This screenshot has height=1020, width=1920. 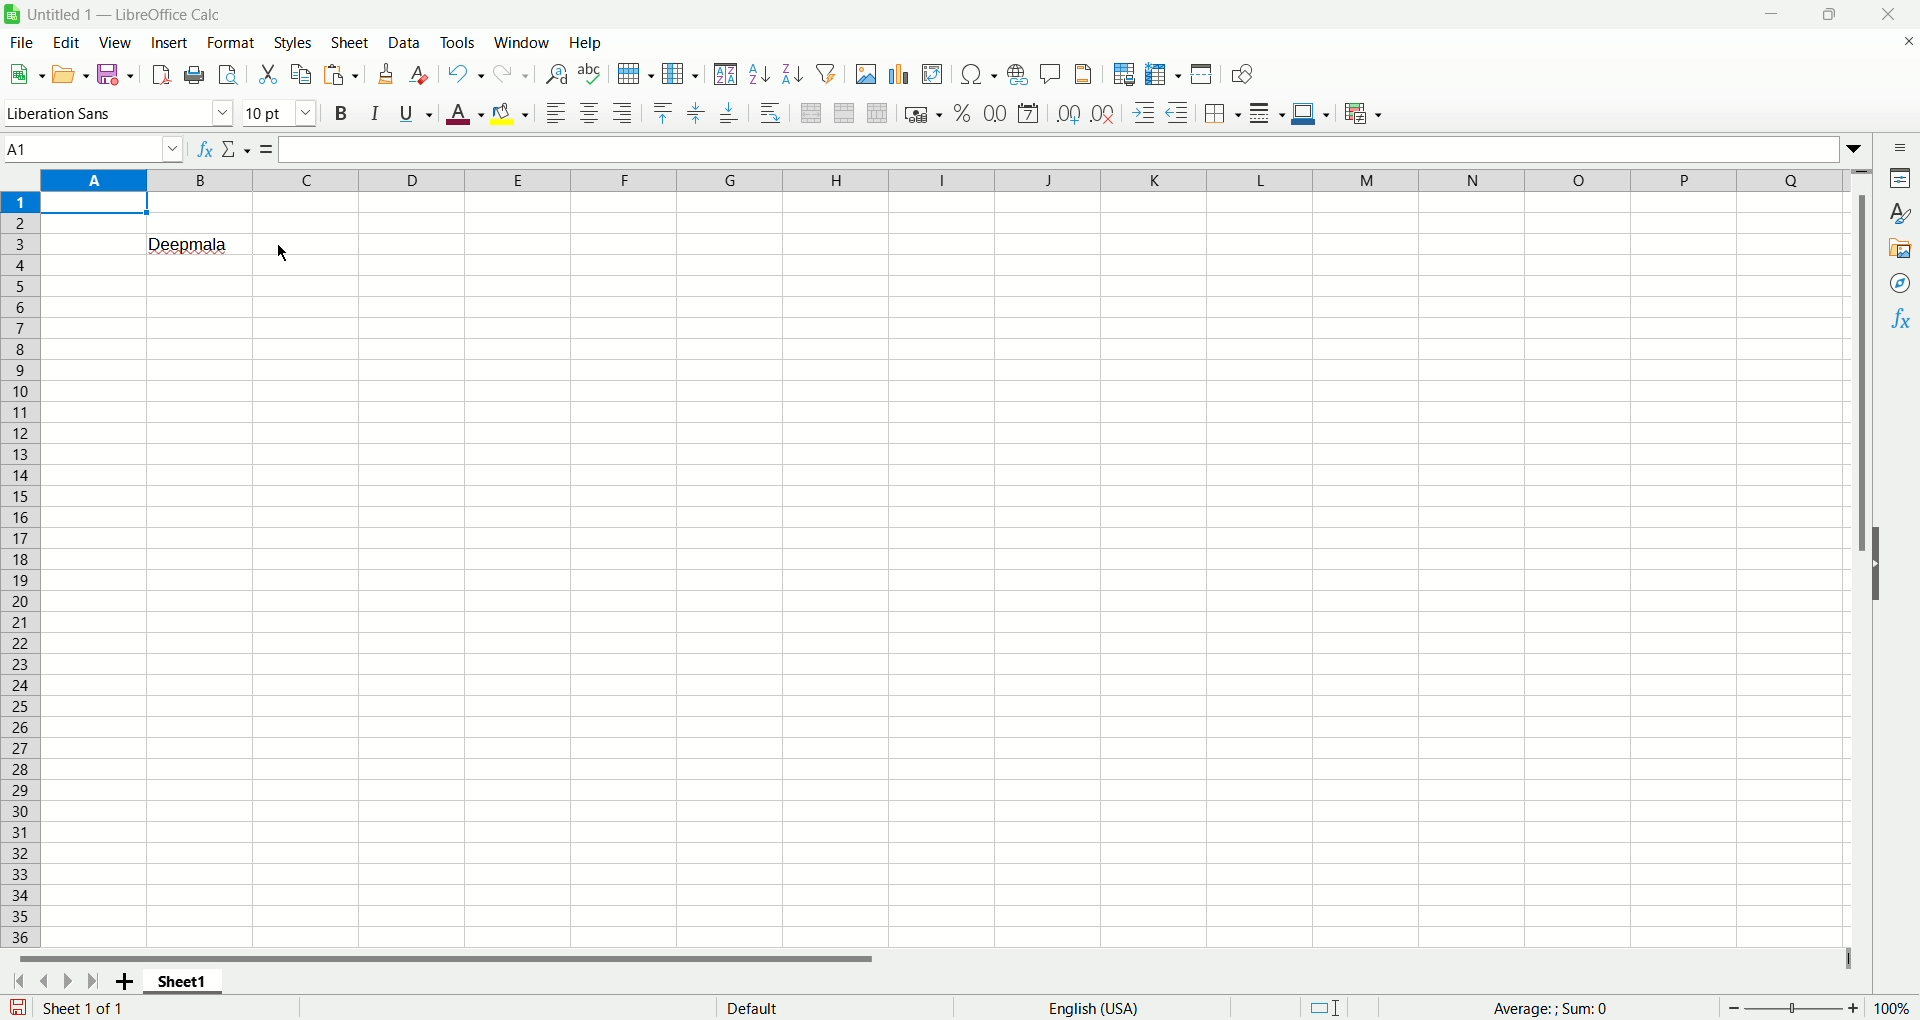 I want to click on Borders, so click(x=1221, y=114).